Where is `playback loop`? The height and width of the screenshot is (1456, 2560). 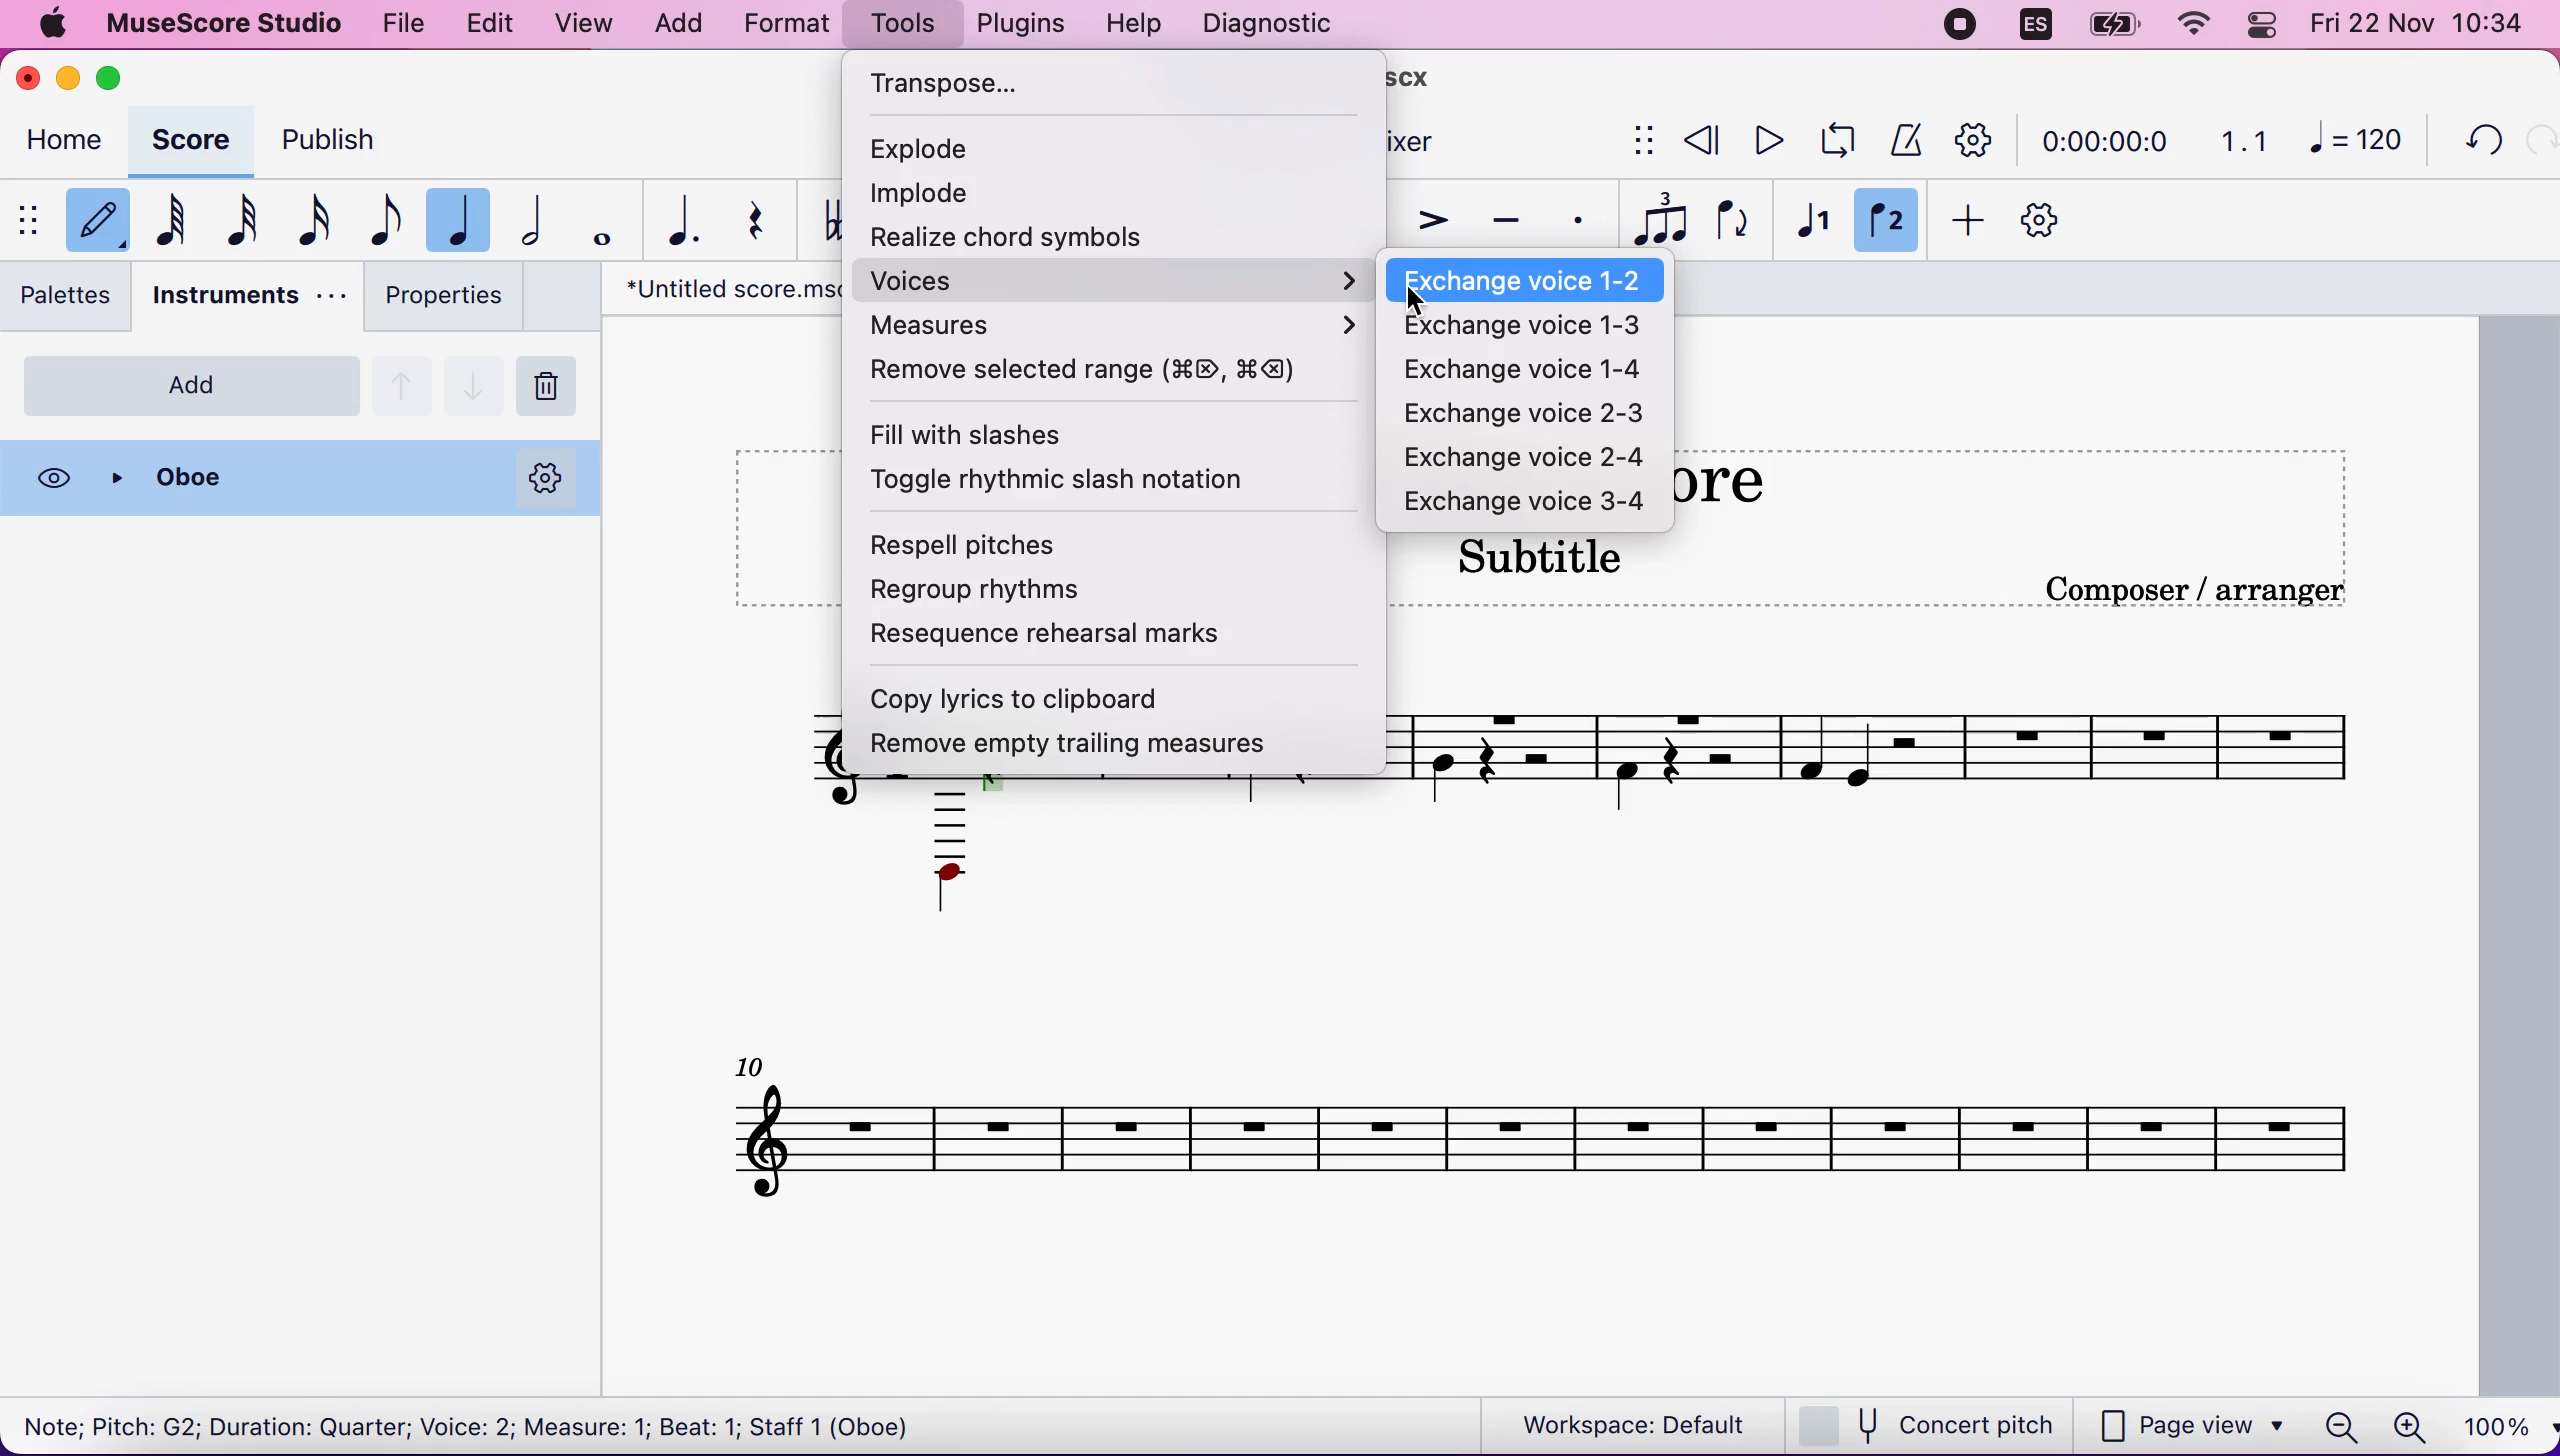
playback loop is located at coordinates (1832, 144).